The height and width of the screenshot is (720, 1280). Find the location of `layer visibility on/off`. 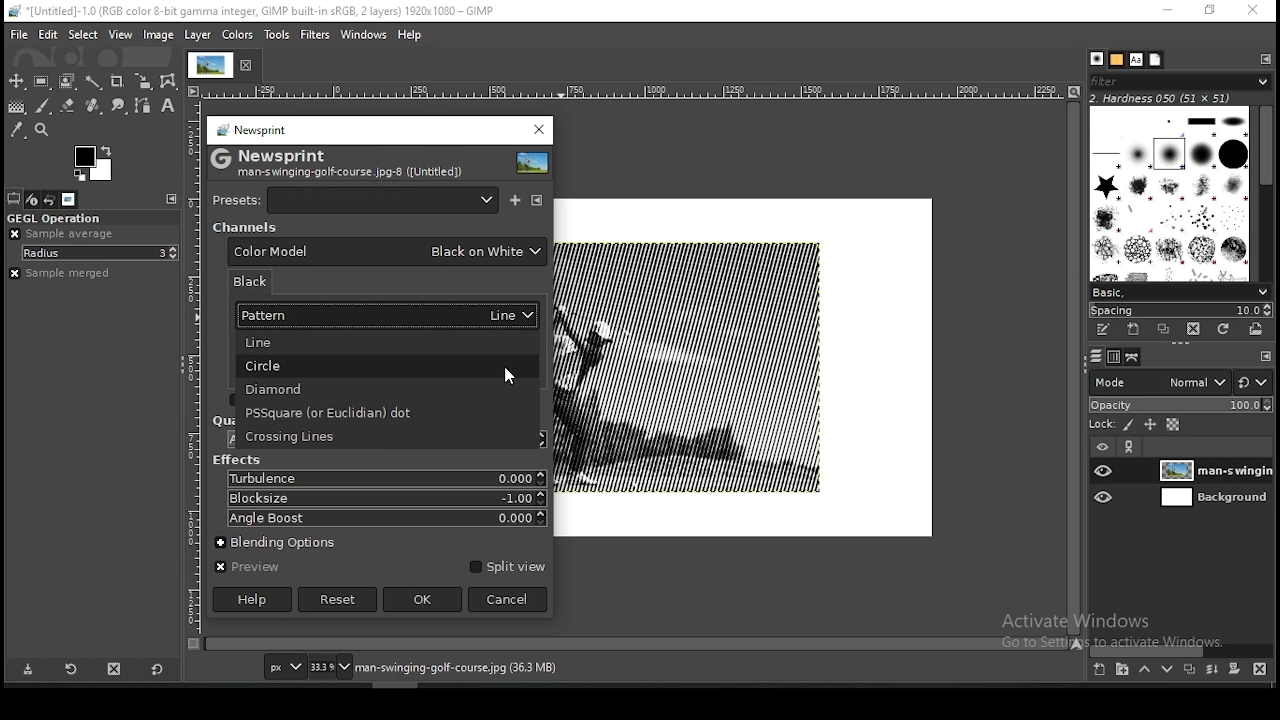

layer visibility on/off is located at coordinates (1103, 497).